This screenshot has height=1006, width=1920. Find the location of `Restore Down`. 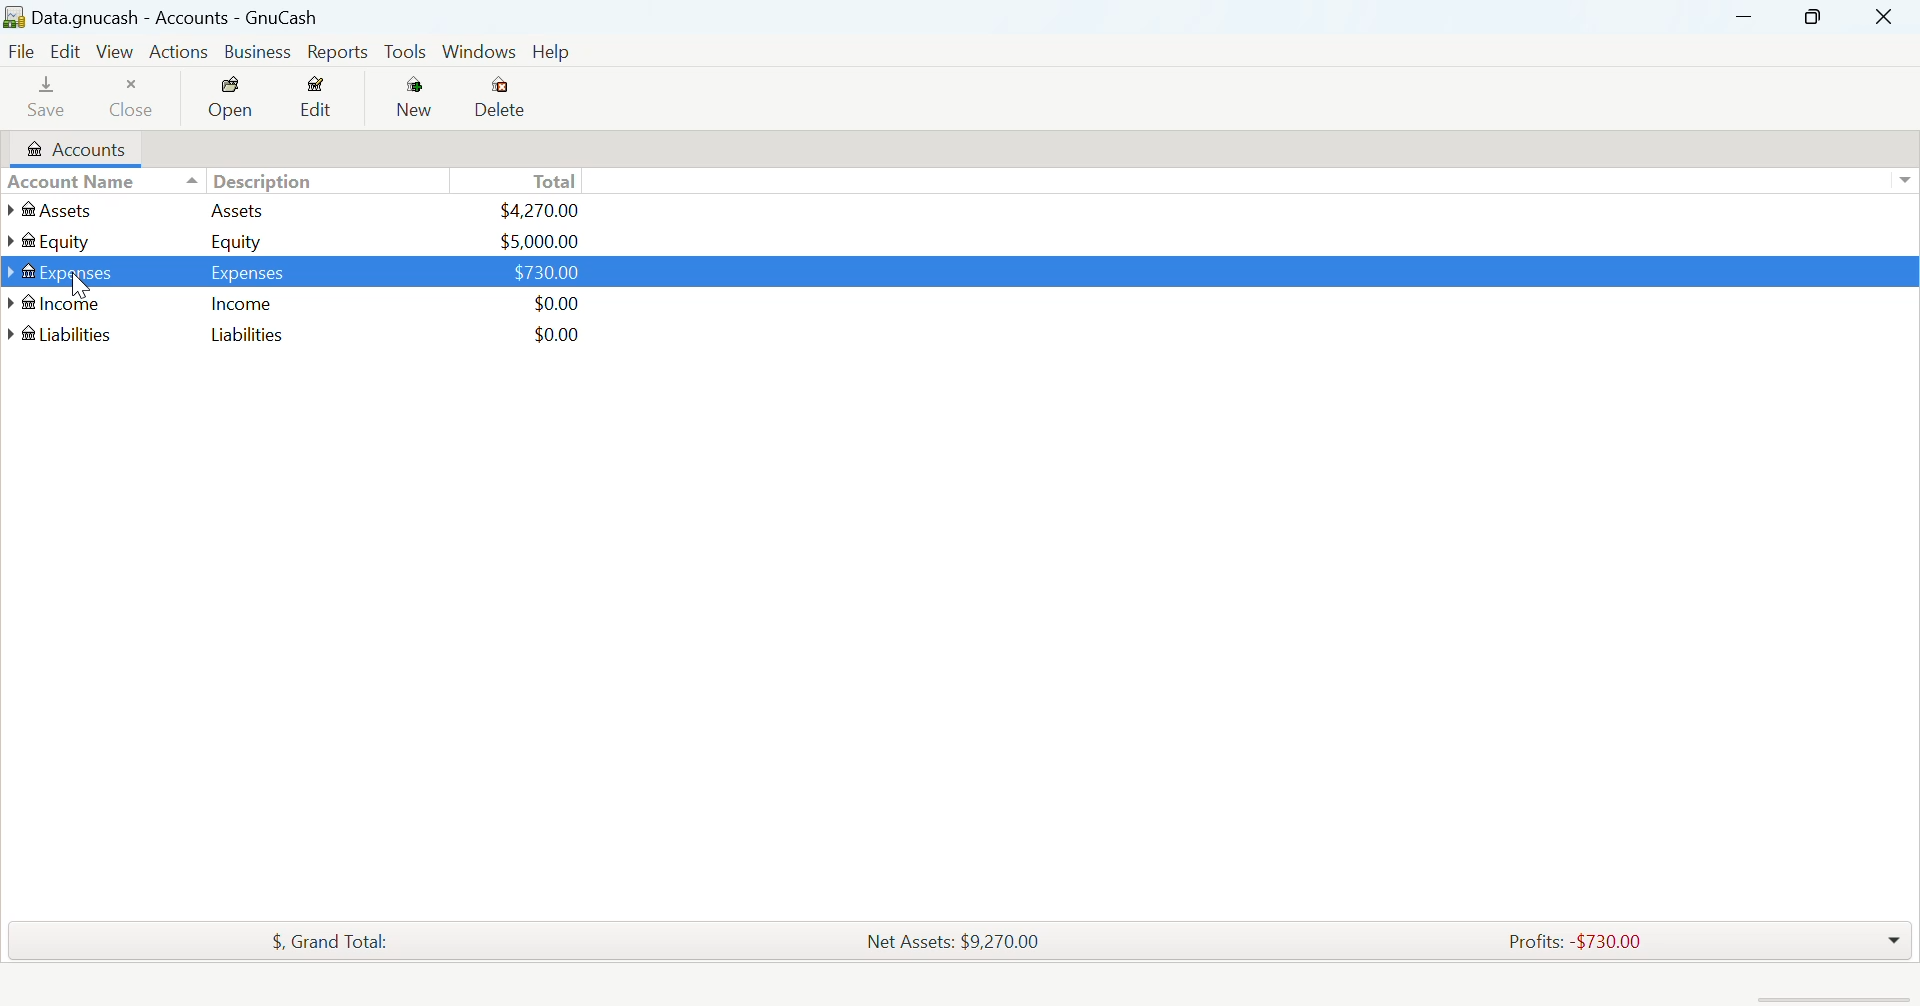

Restore Down is located at coordinates (1746, 17).